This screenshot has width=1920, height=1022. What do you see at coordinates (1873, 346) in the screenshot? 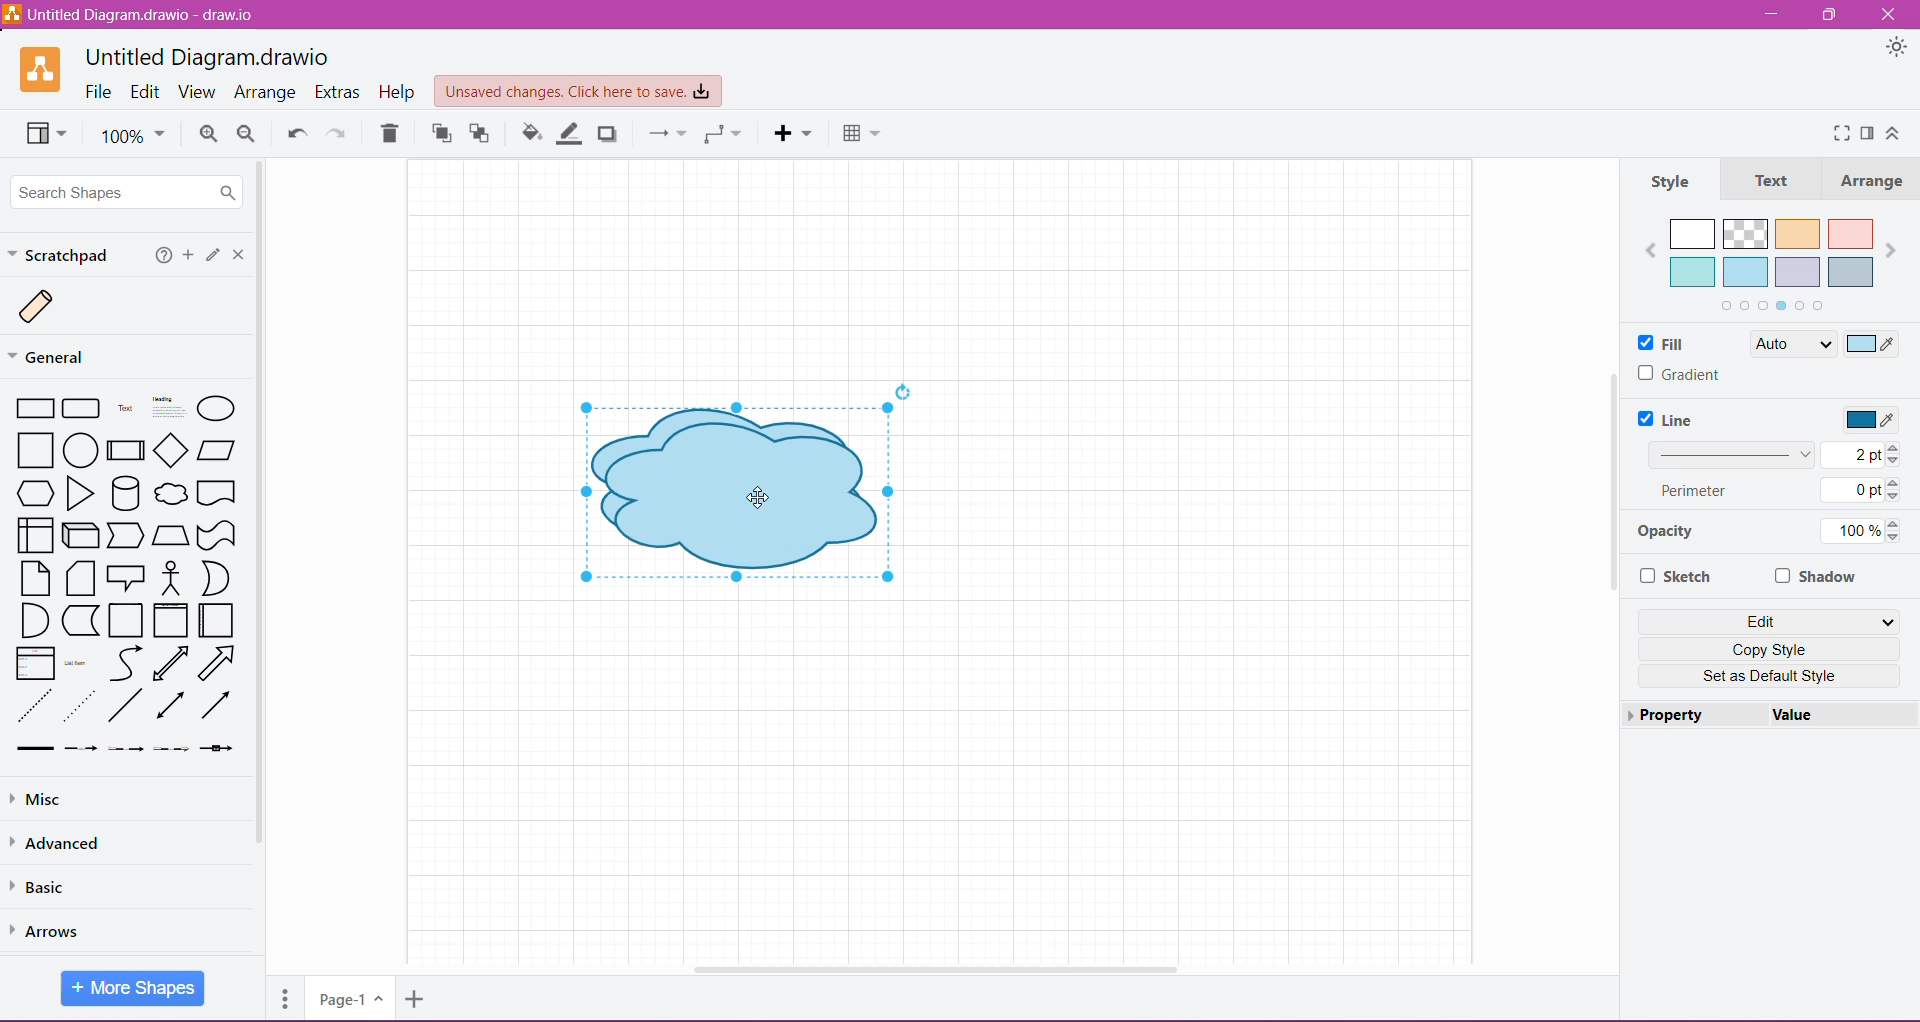
I see `Select Color to Fill` at bounding box center [1873, 346].